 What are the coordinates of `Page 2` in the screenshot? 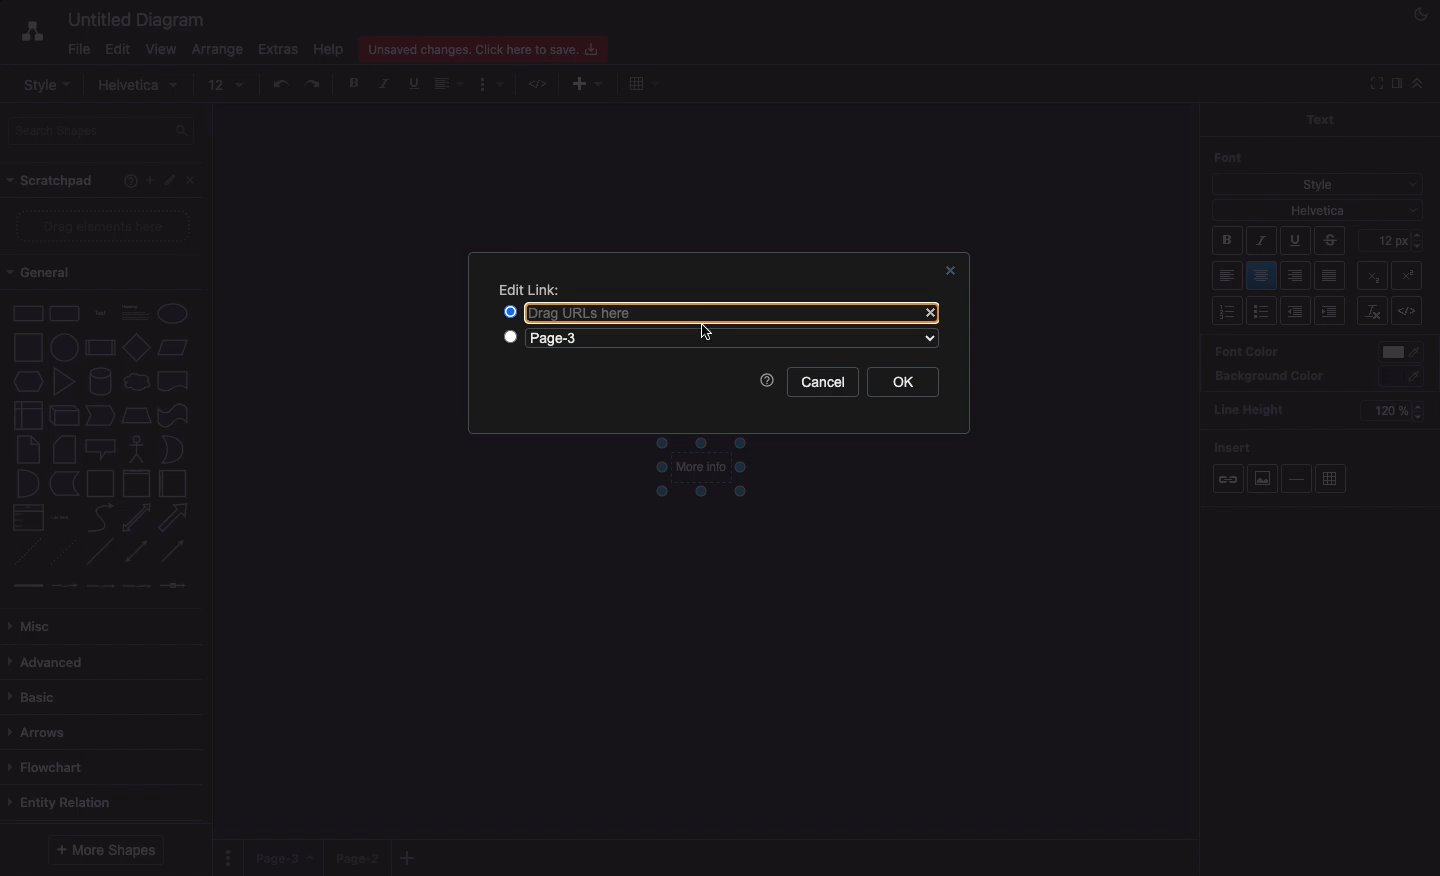 It's located at (355, 857).